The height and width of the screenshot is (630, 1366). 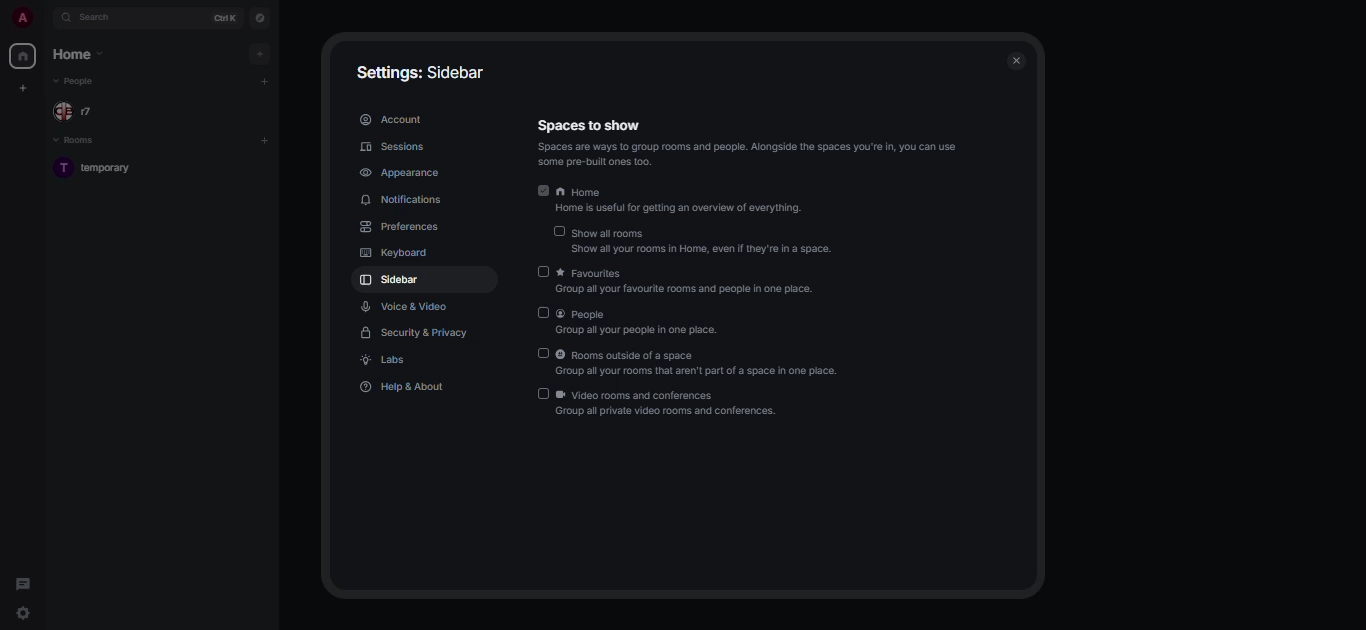 I want to click on people, so click(x=79, y=112).